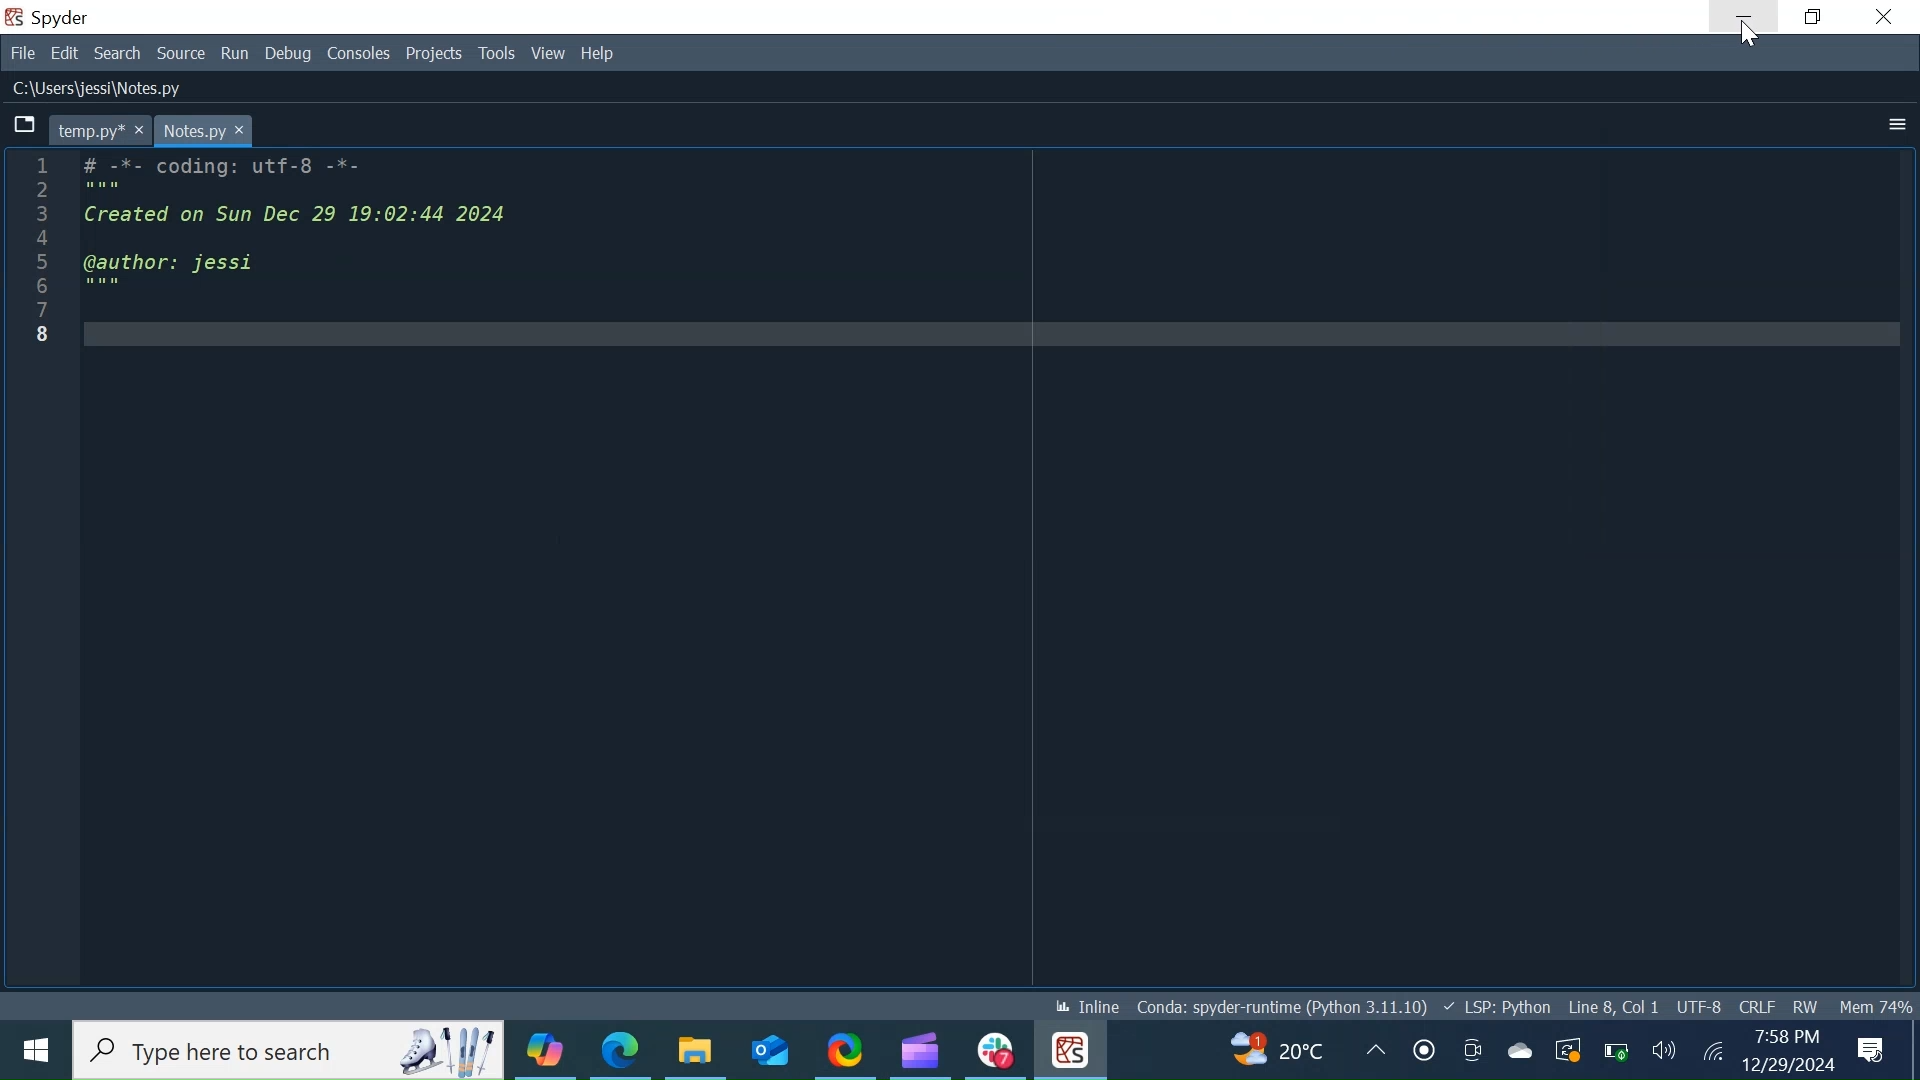 Image resolution: width=1920 pixels, height=1080 pixels. I want to click on Internet Connectivity, so click(1715, 1052).